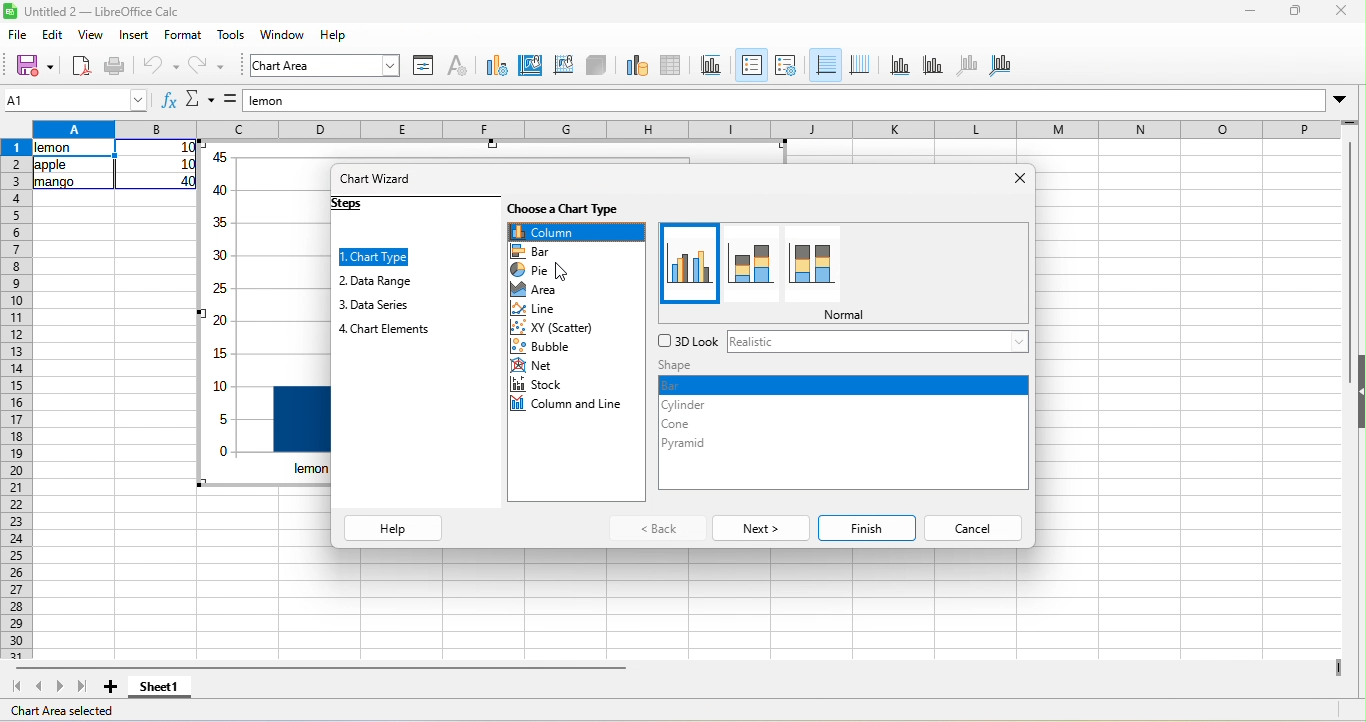 Image resolution: width=1366 pixels, height=722 pixels. Describe the element at coordinates (566, 328) in the screenshot. I see `xy (scatter)` at that location.